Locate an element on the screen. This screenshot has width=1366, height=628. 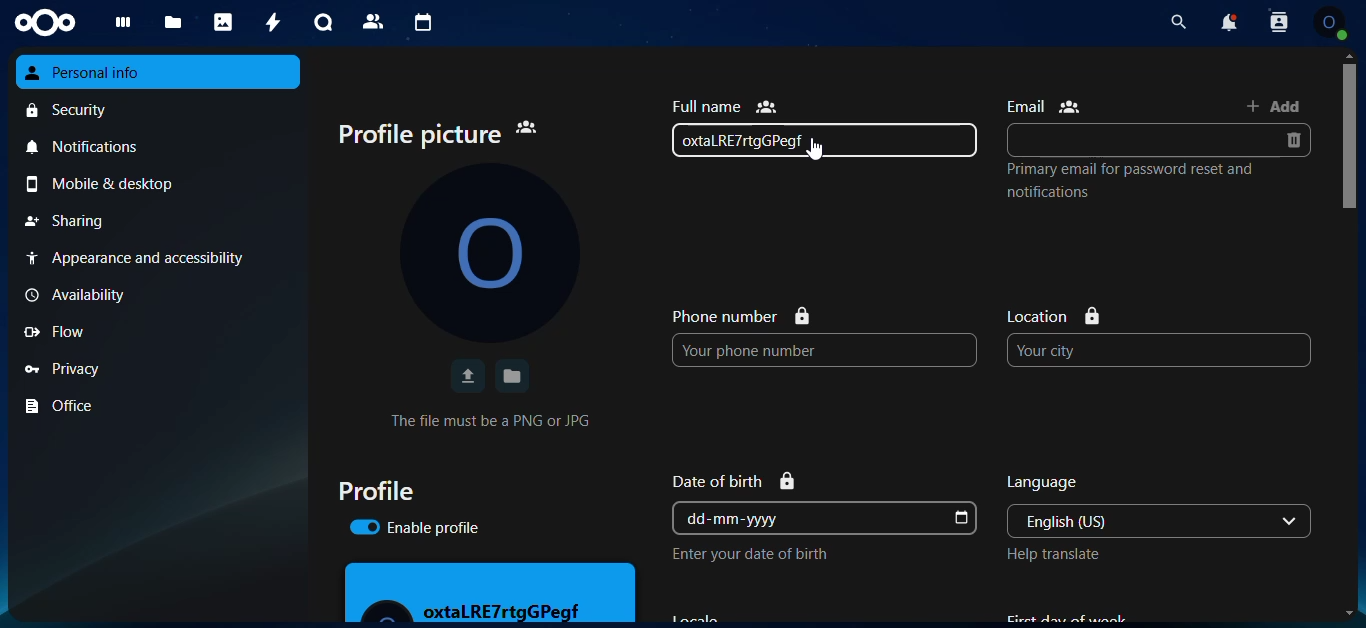
scroll up is located at coordinates (1349, 55).